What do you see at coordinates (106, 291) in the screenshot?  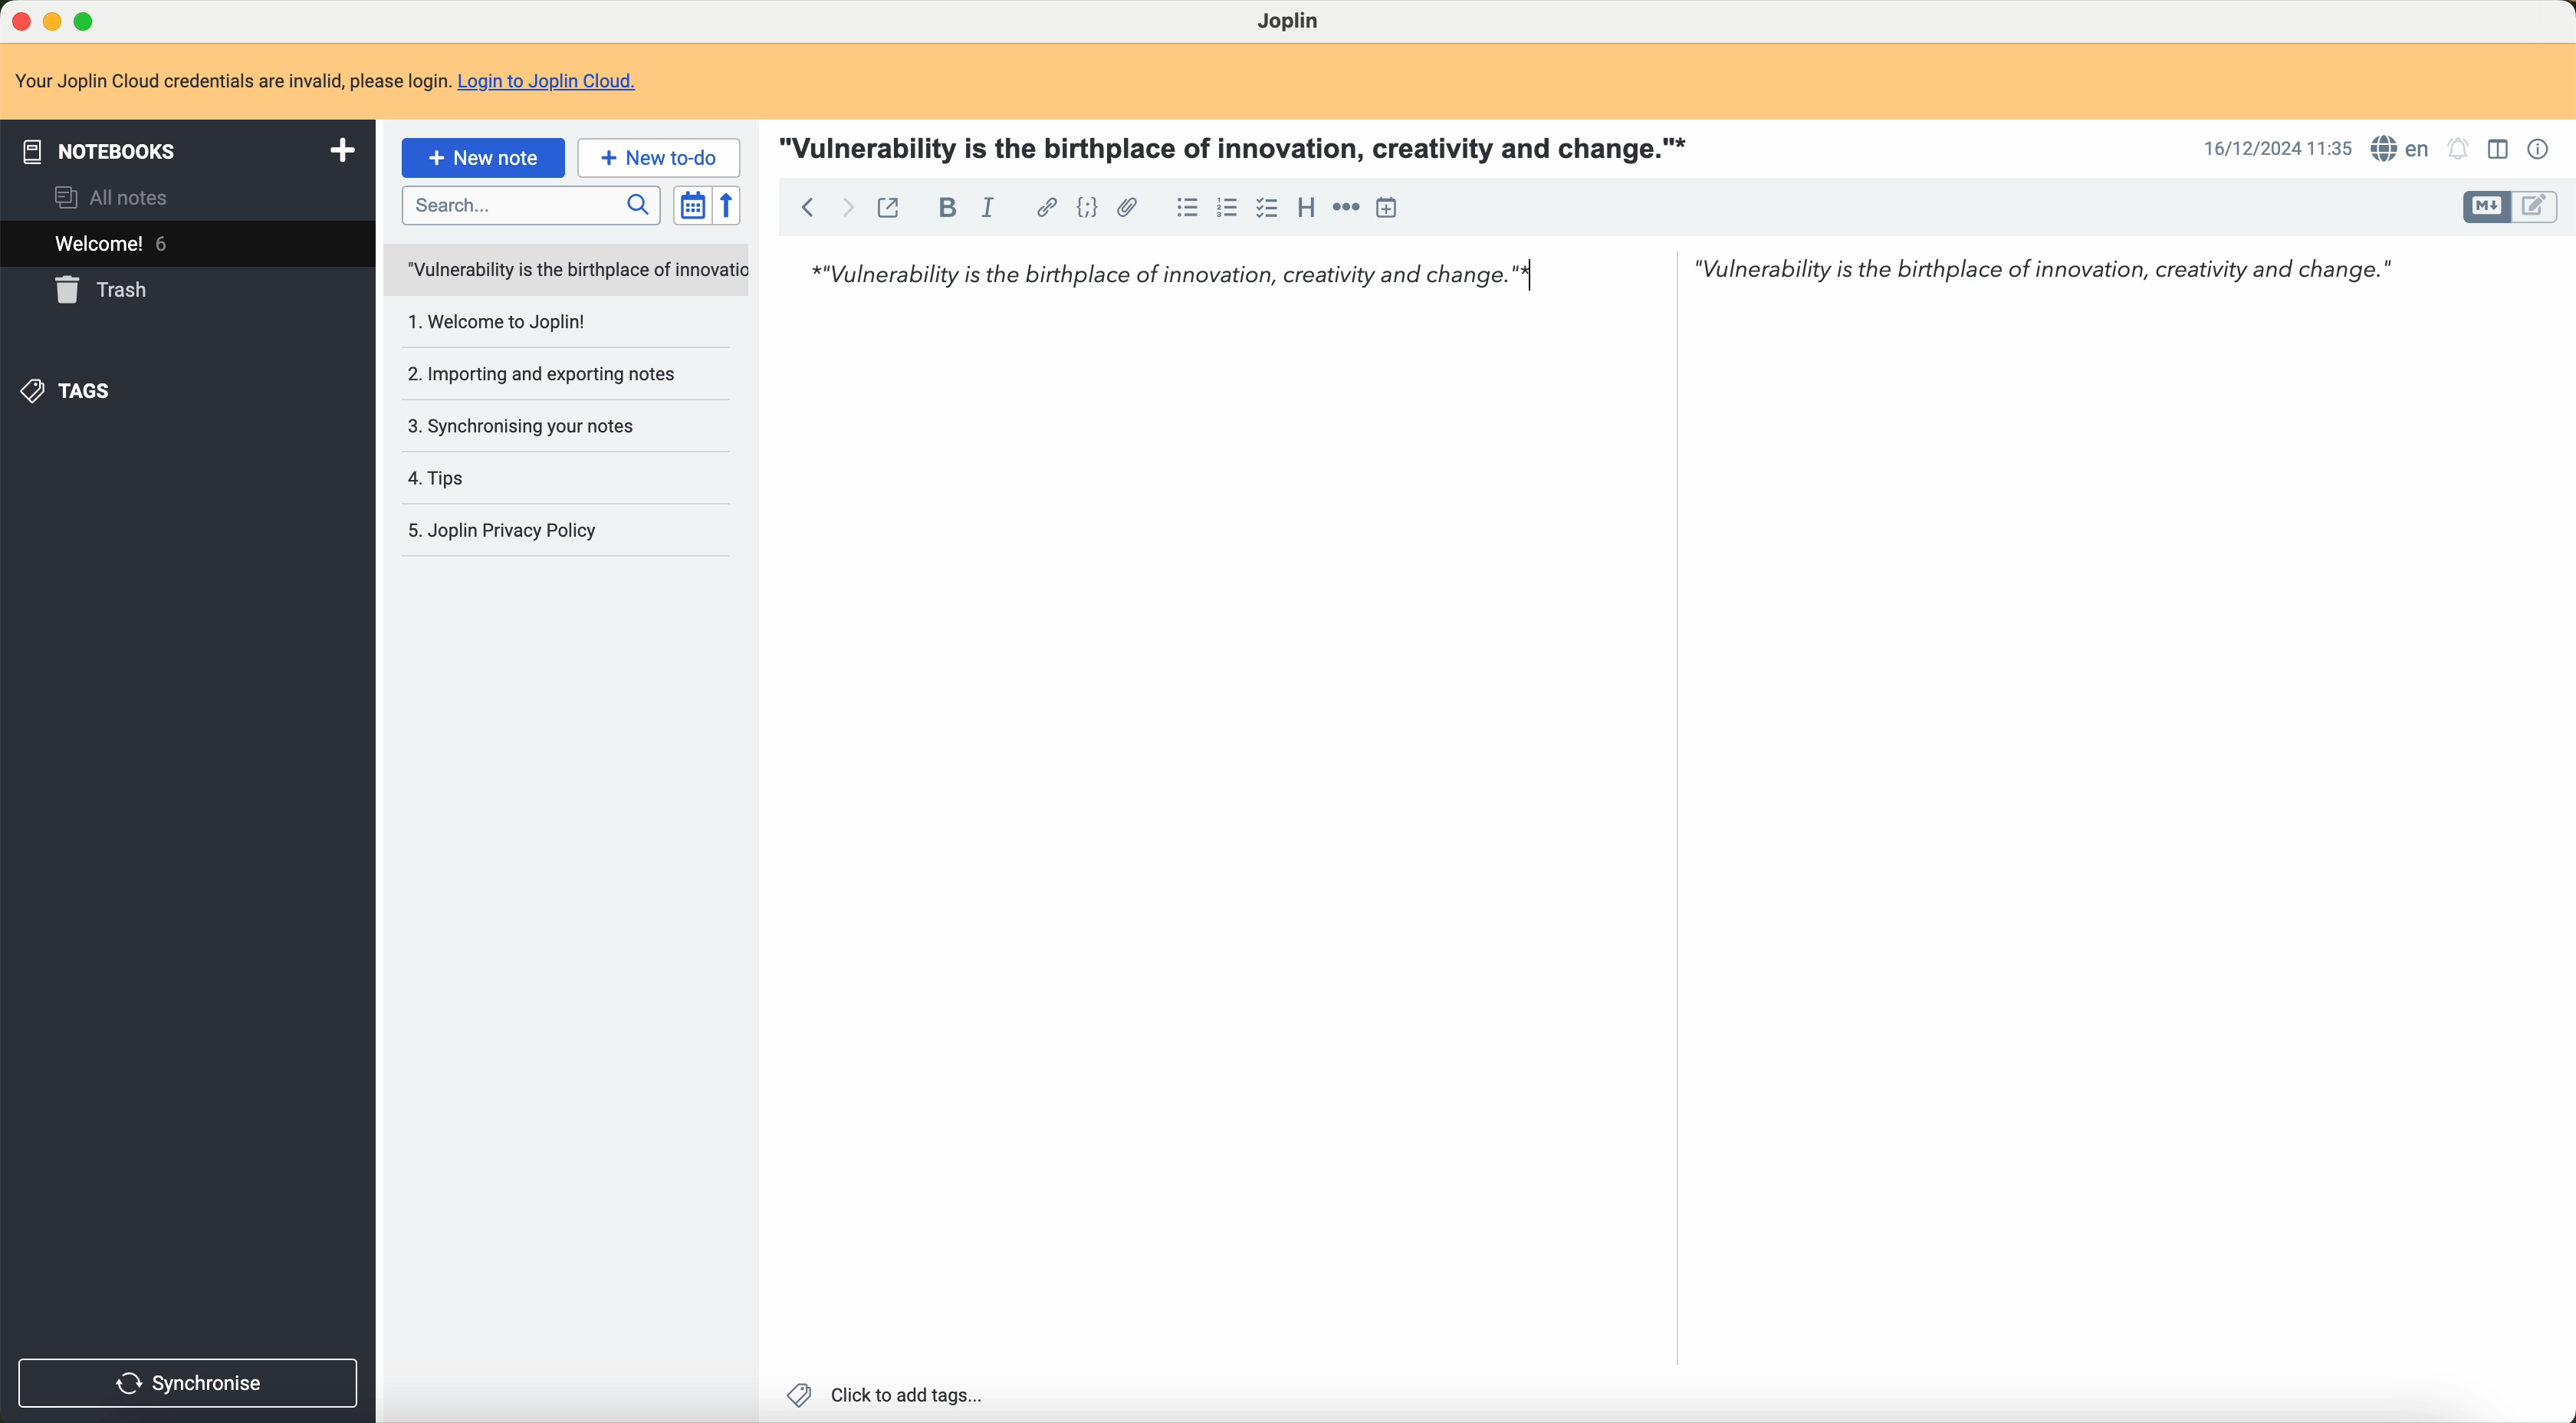 I see `trash` at bounding box center [106, 291].